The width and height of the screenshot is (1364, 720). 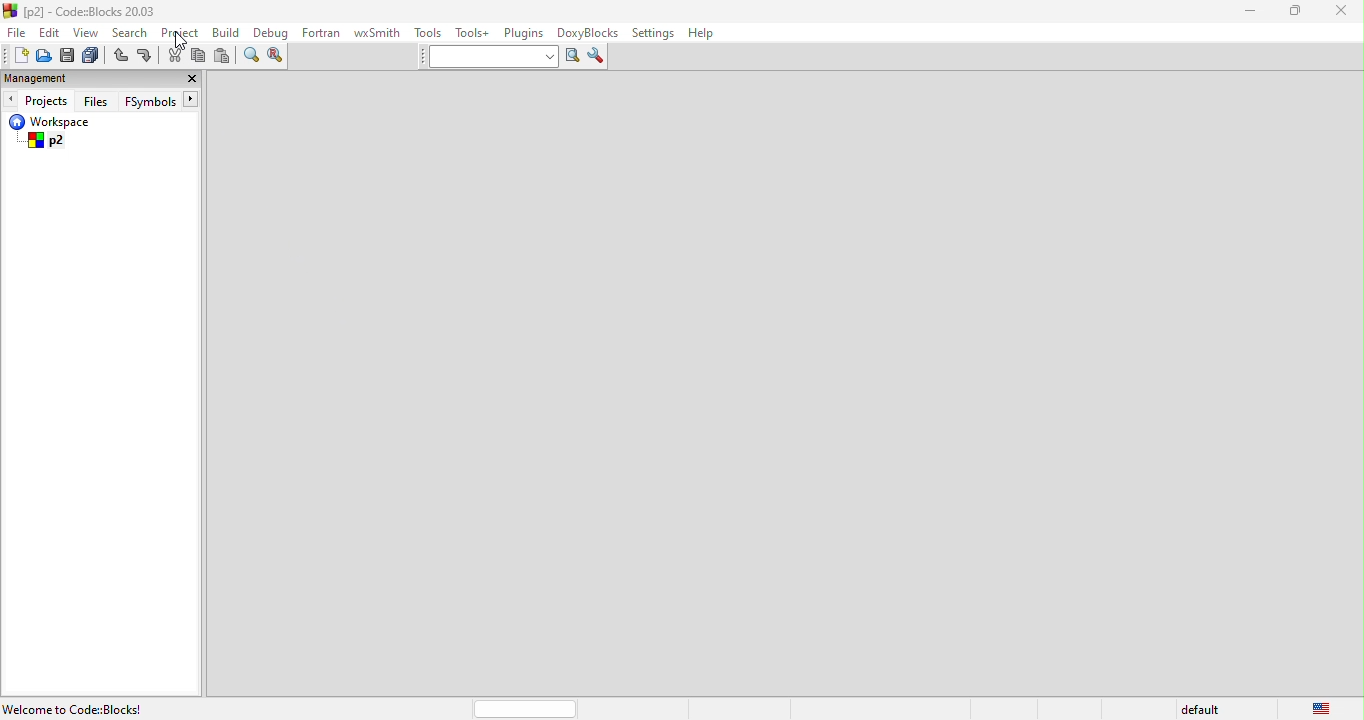 I want to click on open, so click(x=44, y=56).